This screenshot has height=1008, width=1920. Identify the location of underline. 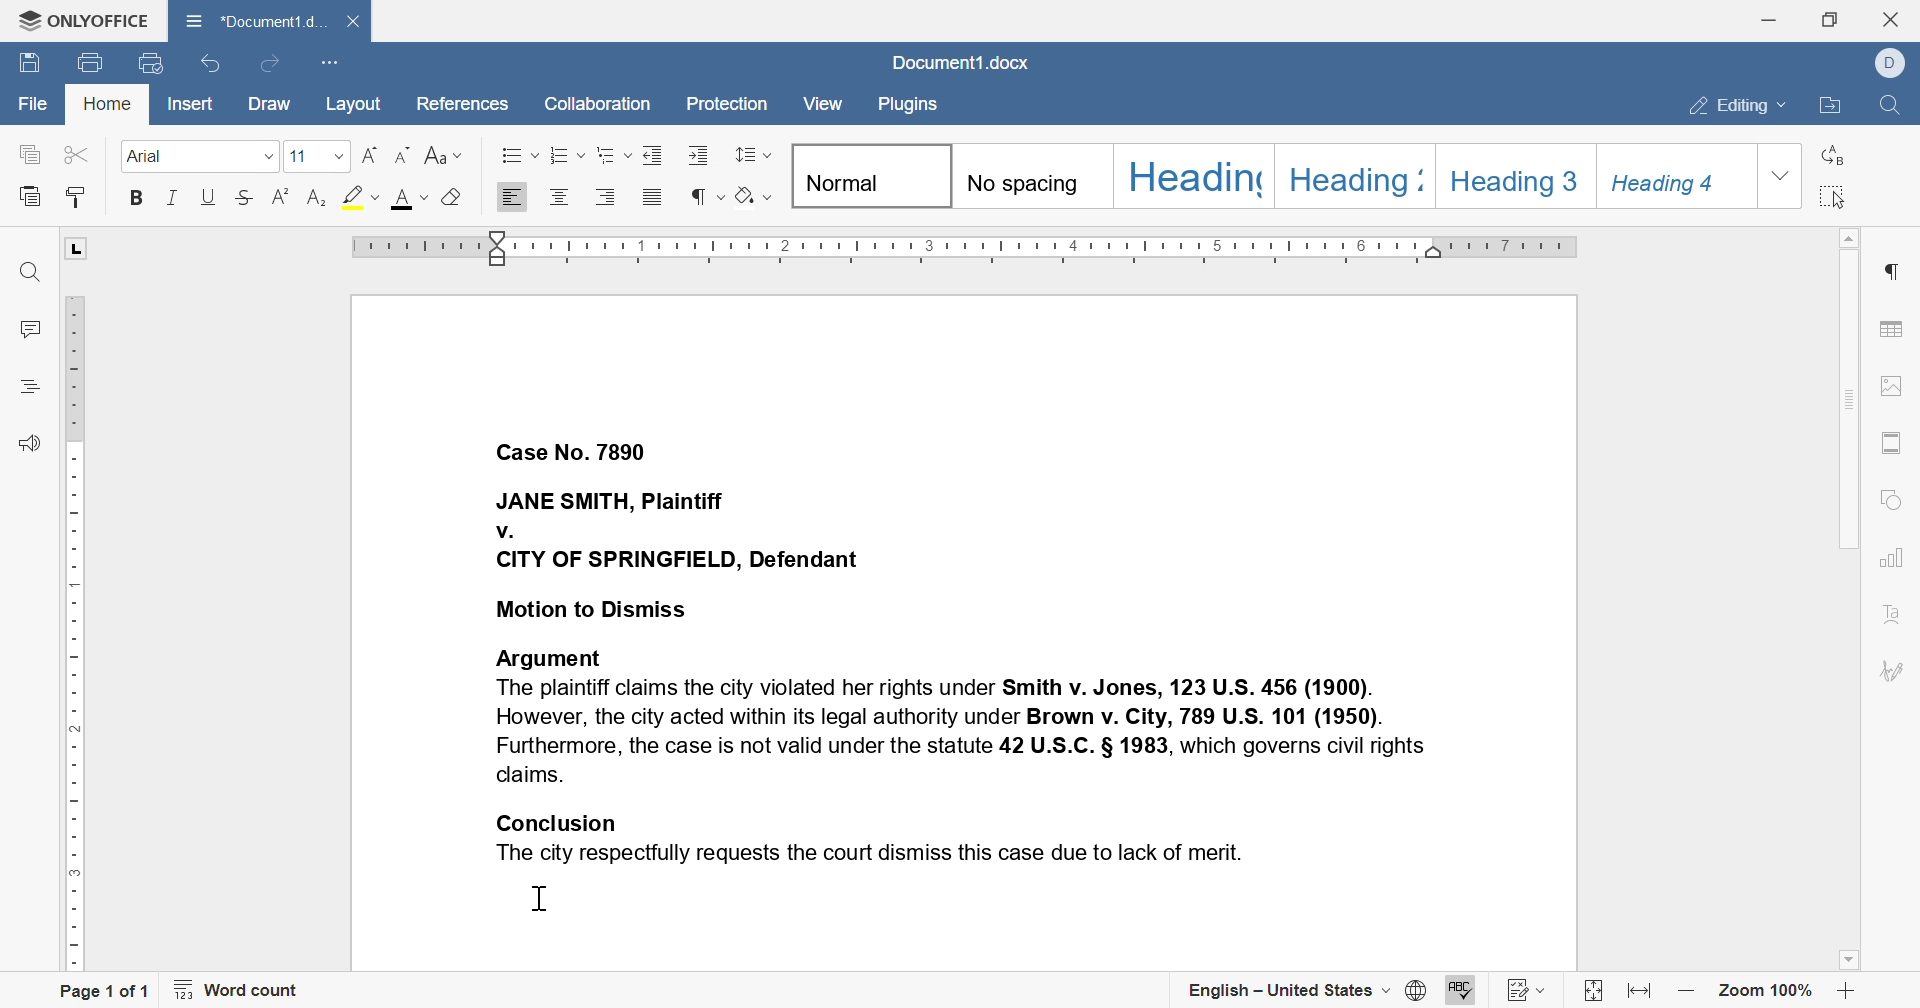
(210, 197).